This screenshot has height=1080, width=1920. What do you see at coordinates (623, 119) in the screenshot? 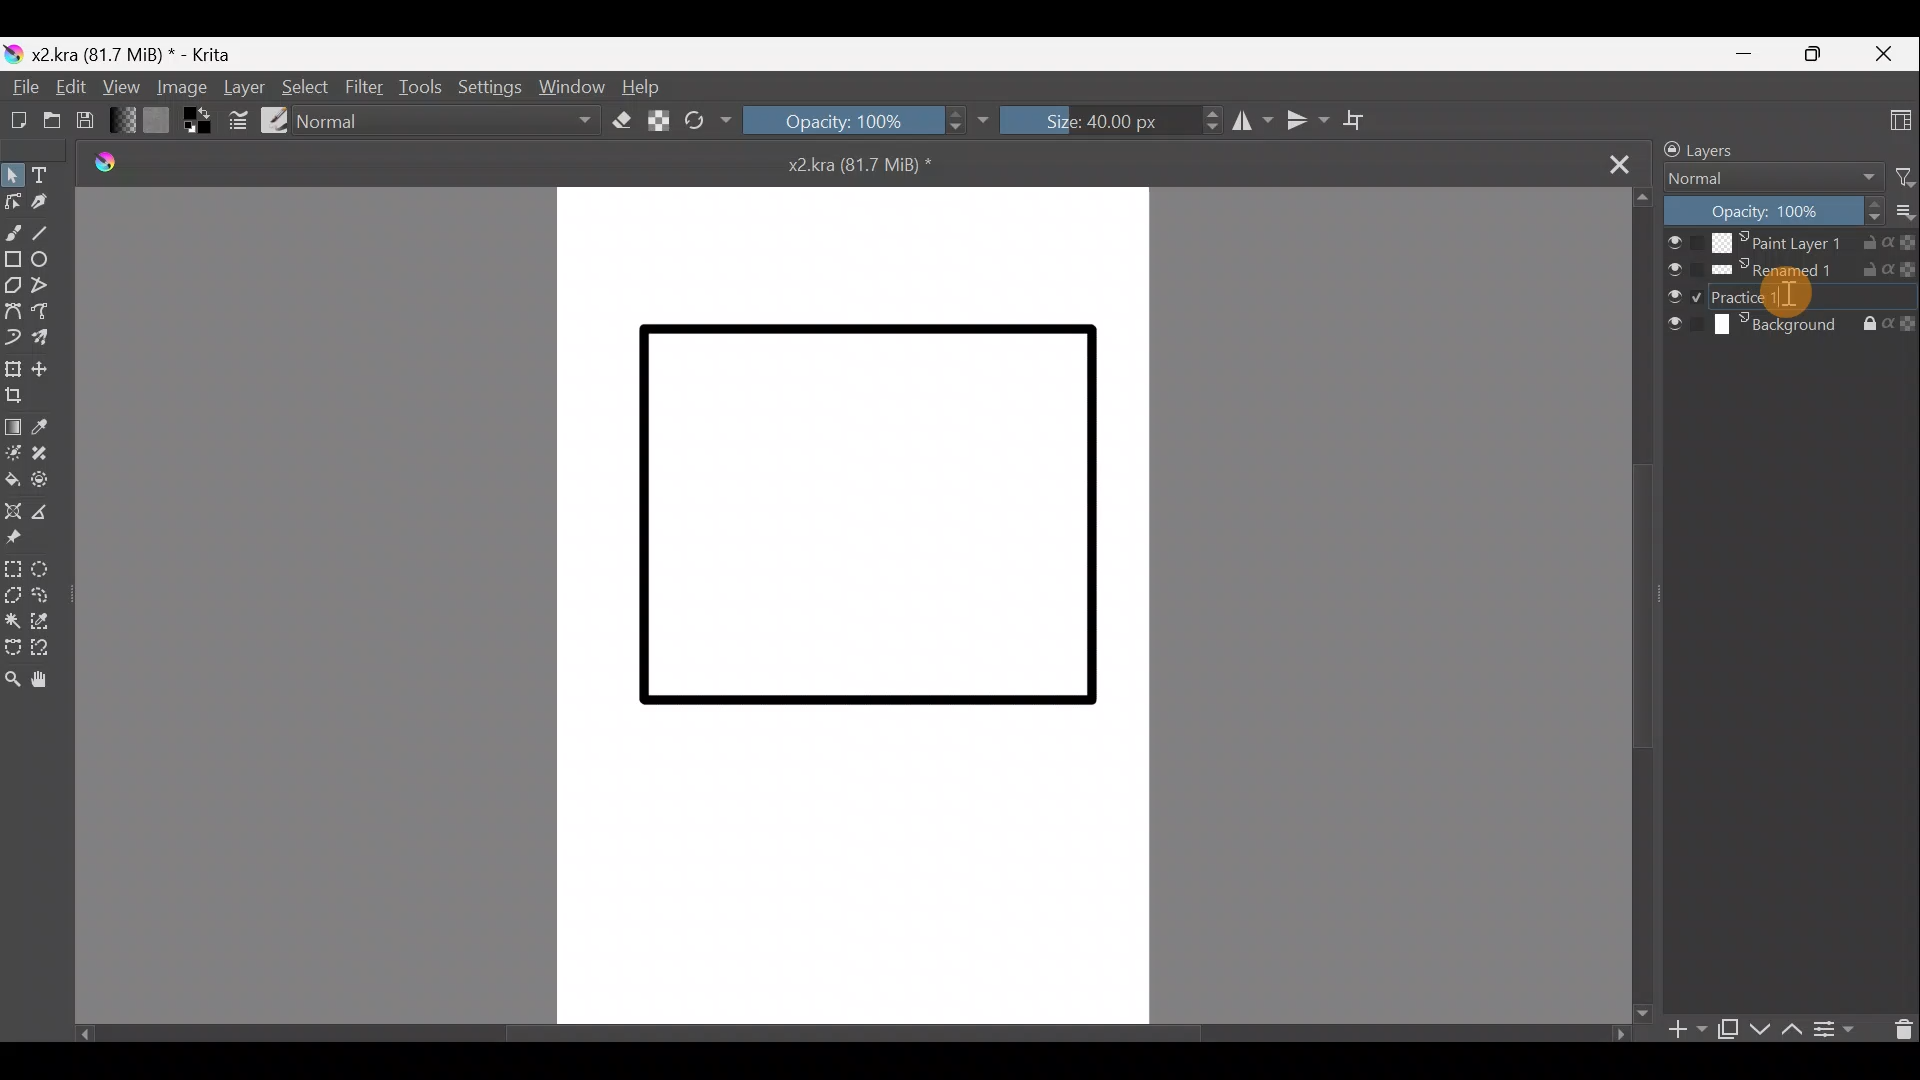
I see `Set eraser mode` at bounding box center [623, 119].